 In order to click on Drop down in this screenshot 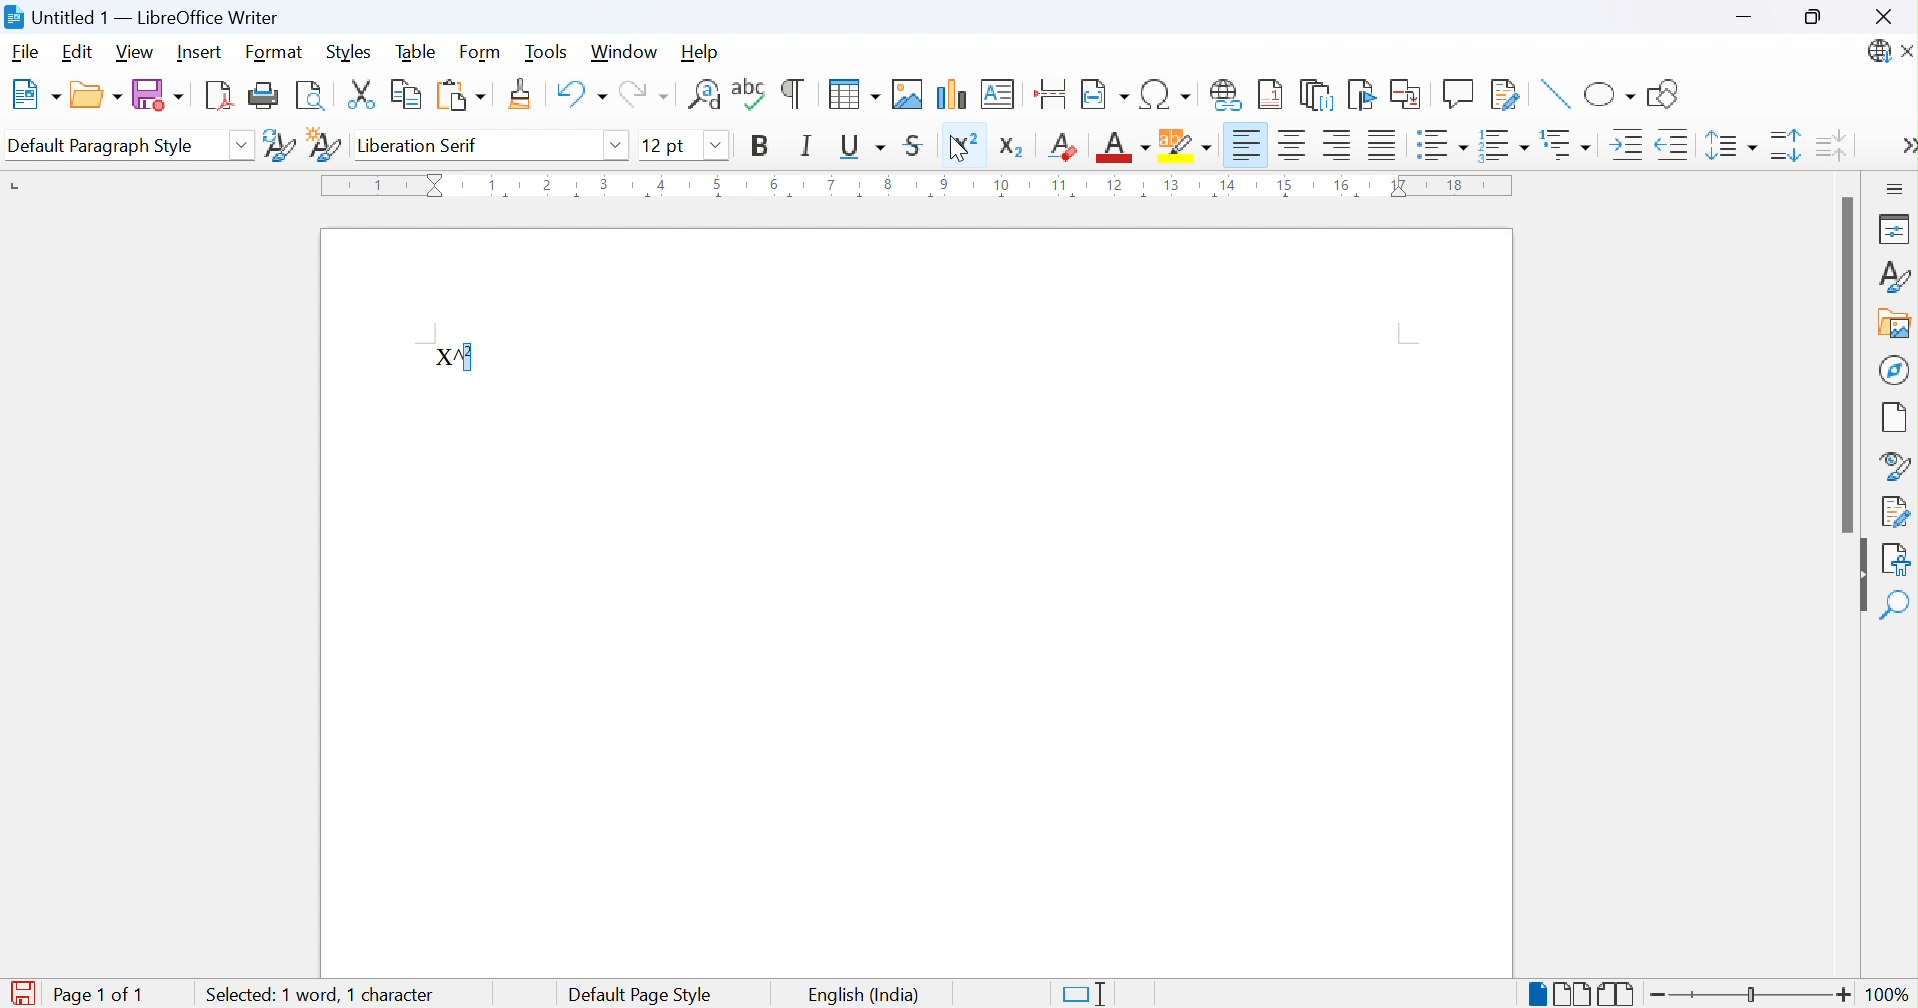, I will do `click(242, 148)`.